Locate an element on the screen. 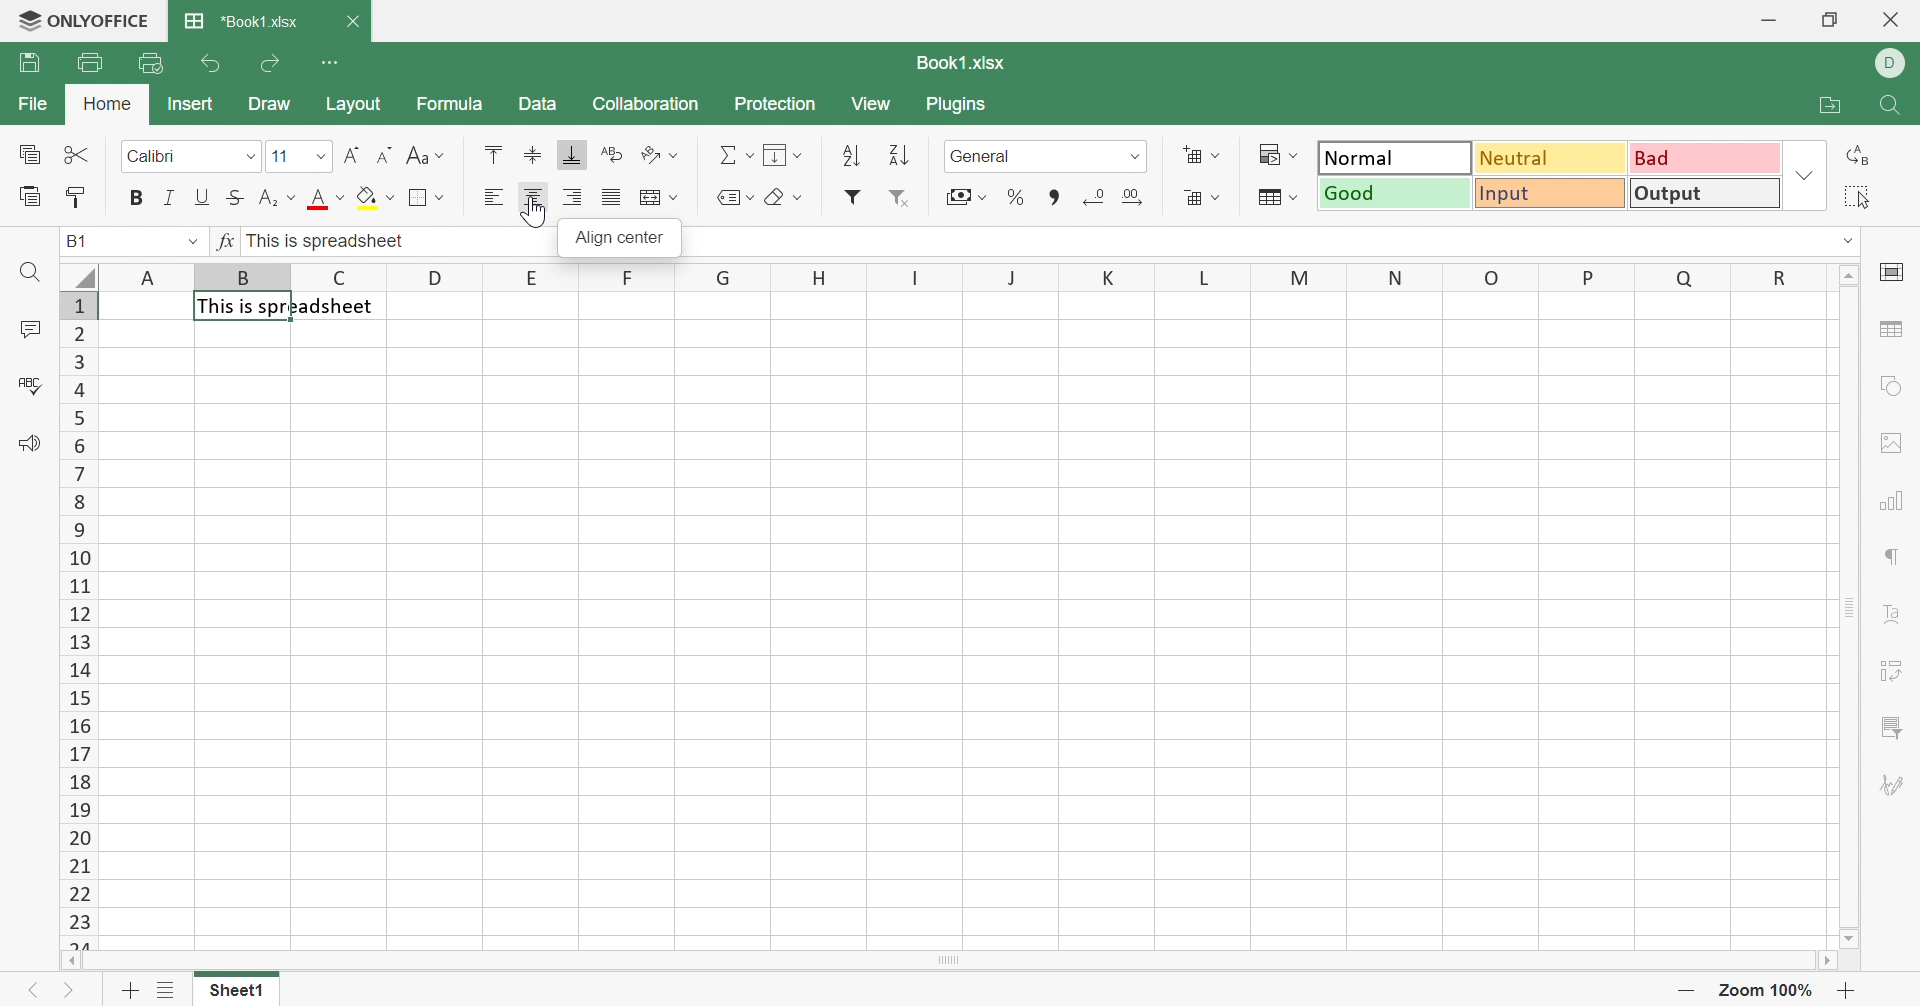  Find is located at coordinates (1895, 107).